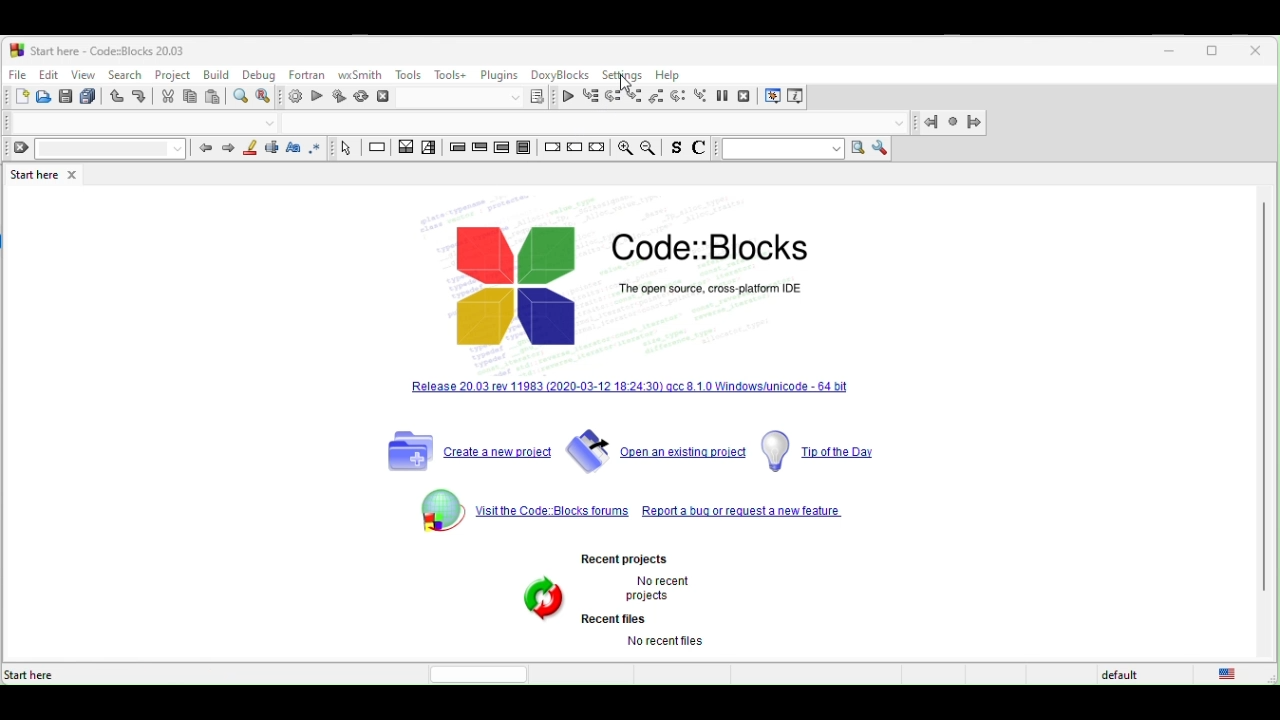 The height and width of the screenshot is (720, 1280). What do you see at coordinates (977, 121) in the screenshot?
I see `jump forward` at bounding box center [977, 121].